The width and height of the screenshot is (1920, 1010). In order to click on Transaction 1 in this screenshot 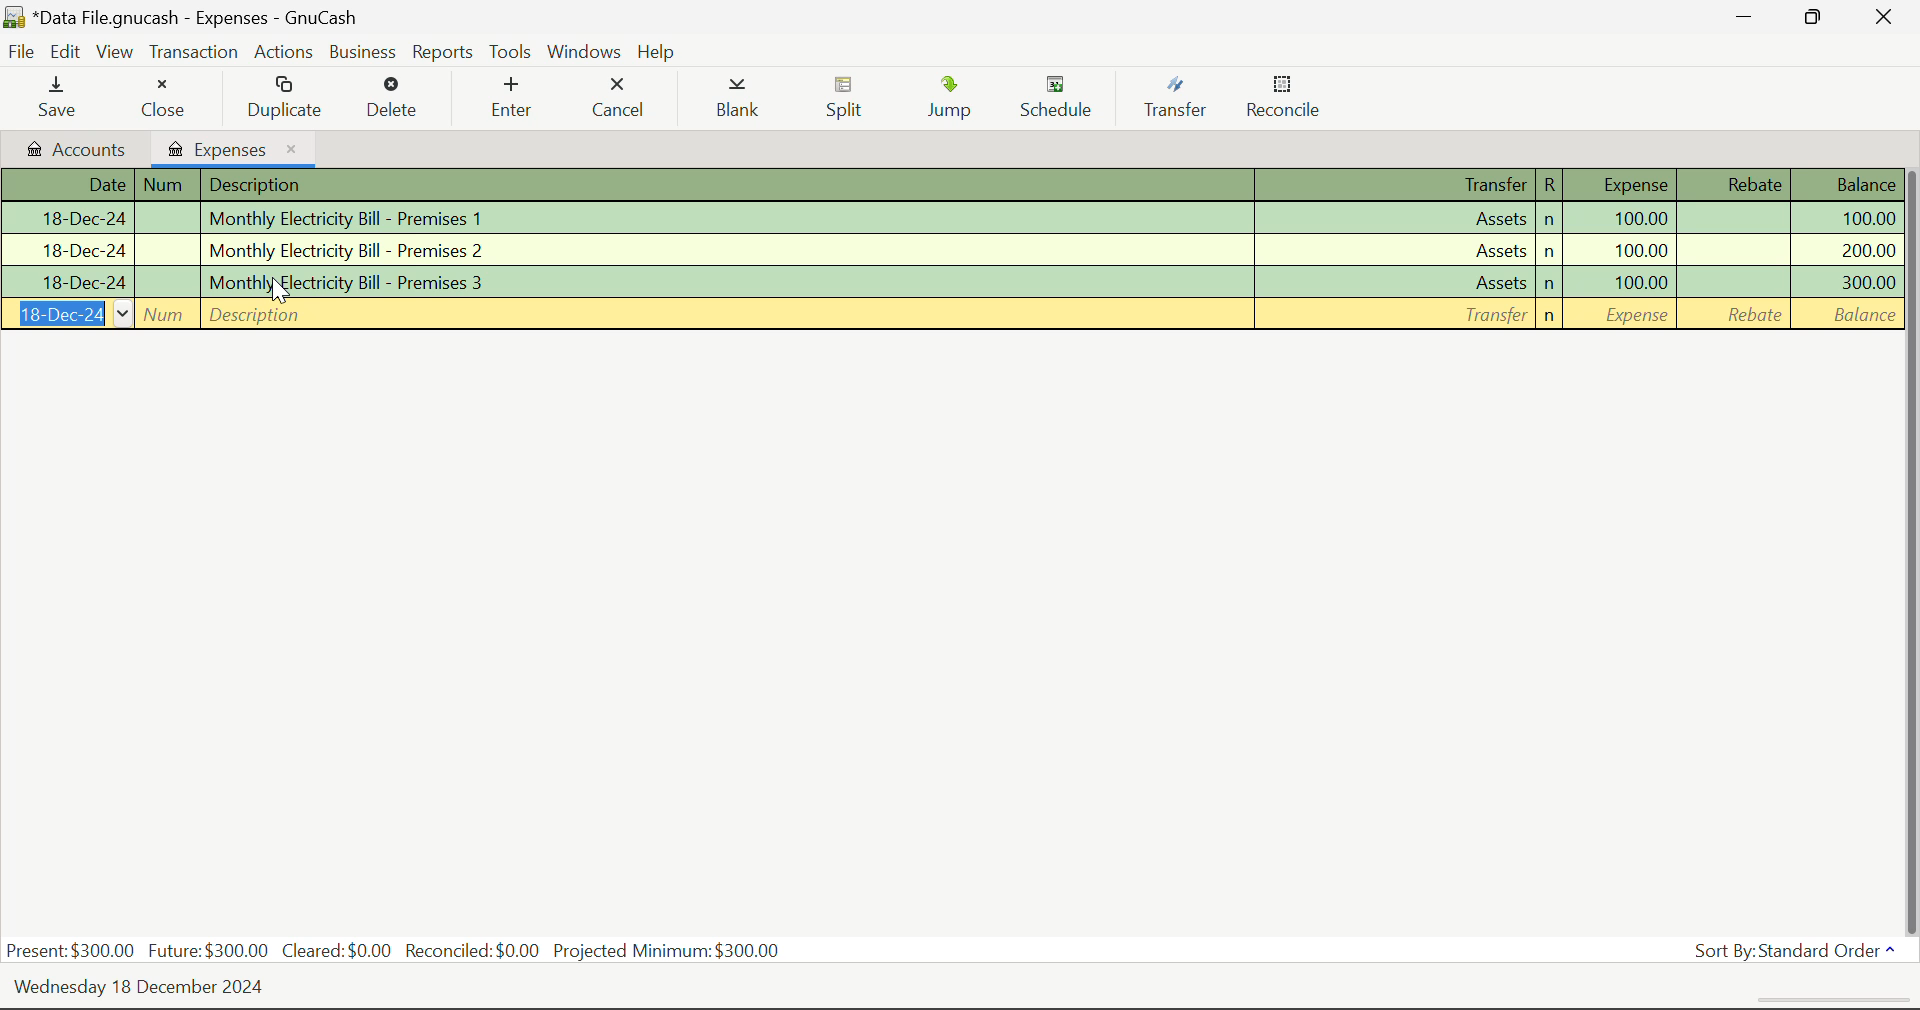, I will do `click(959, 218)`.